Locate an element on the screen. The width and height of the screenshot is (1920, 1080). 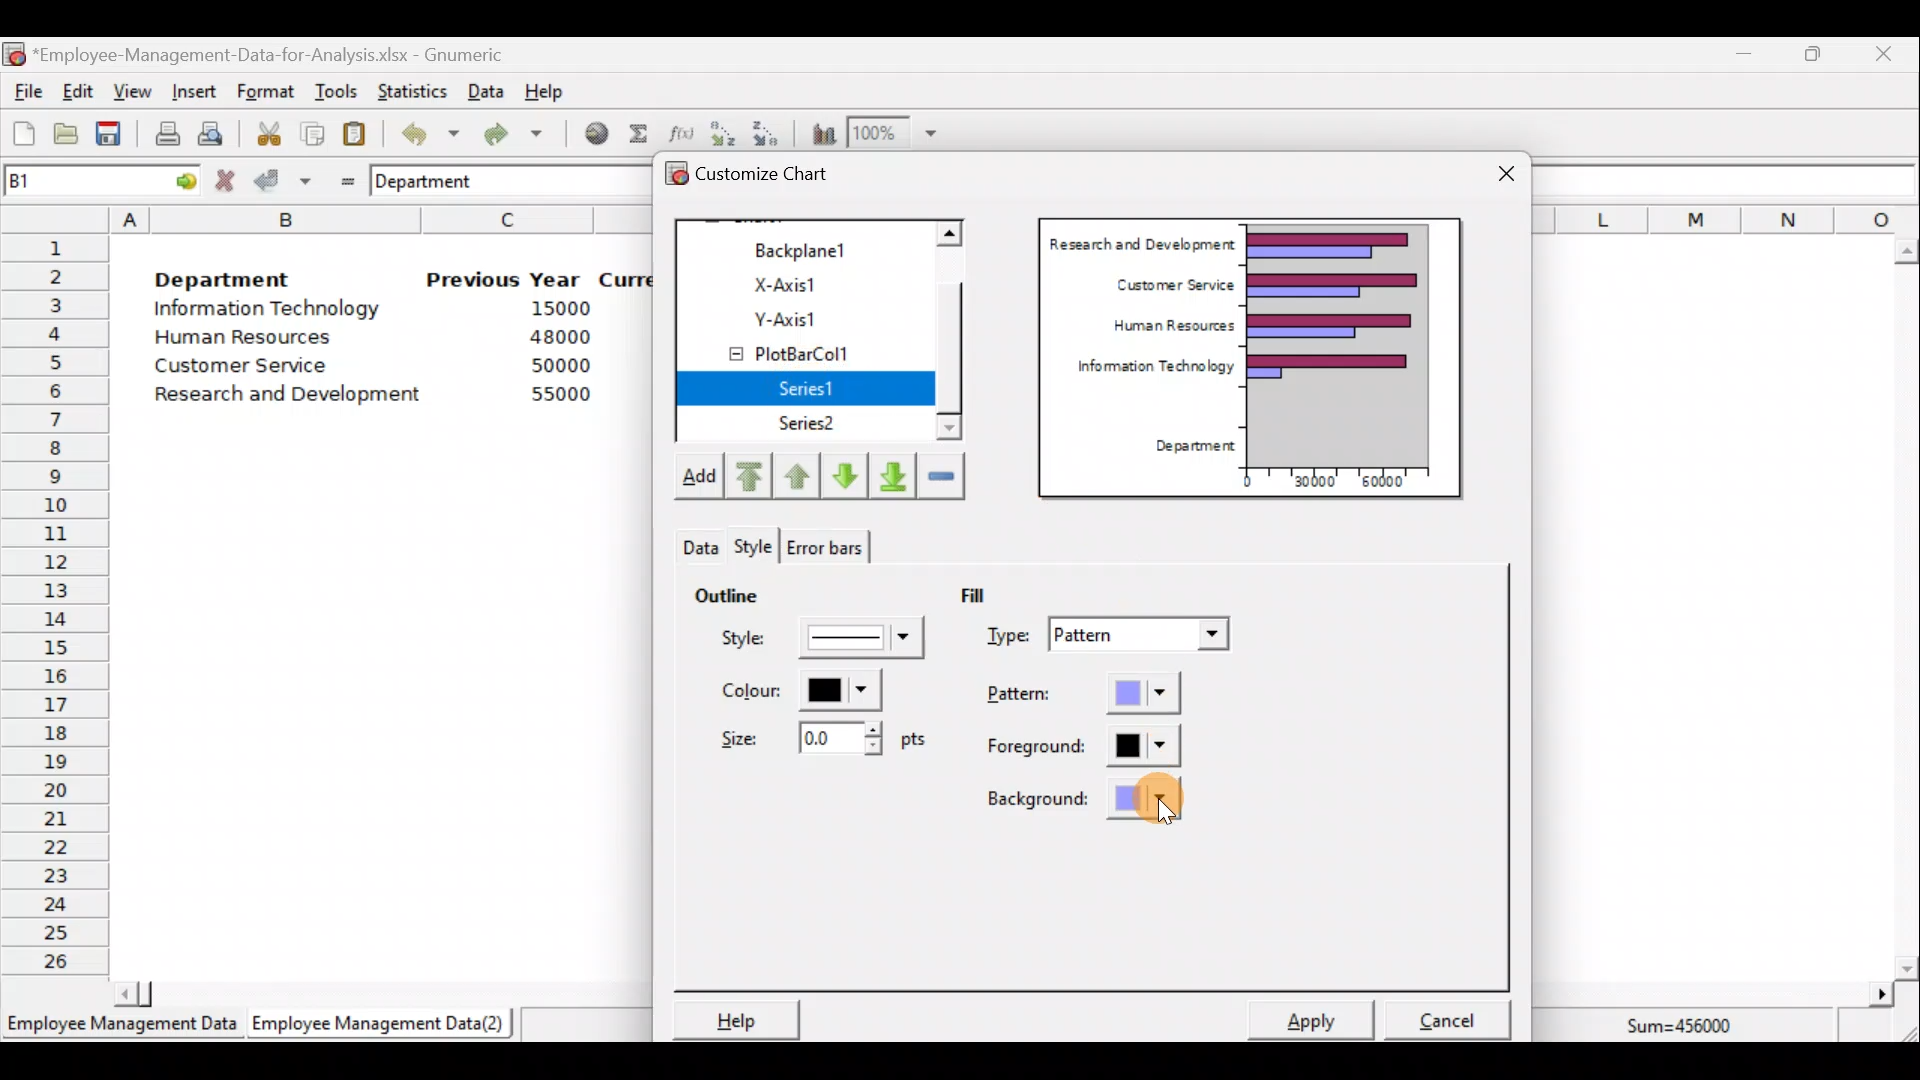
Move down is located at coordinates (844, 476).